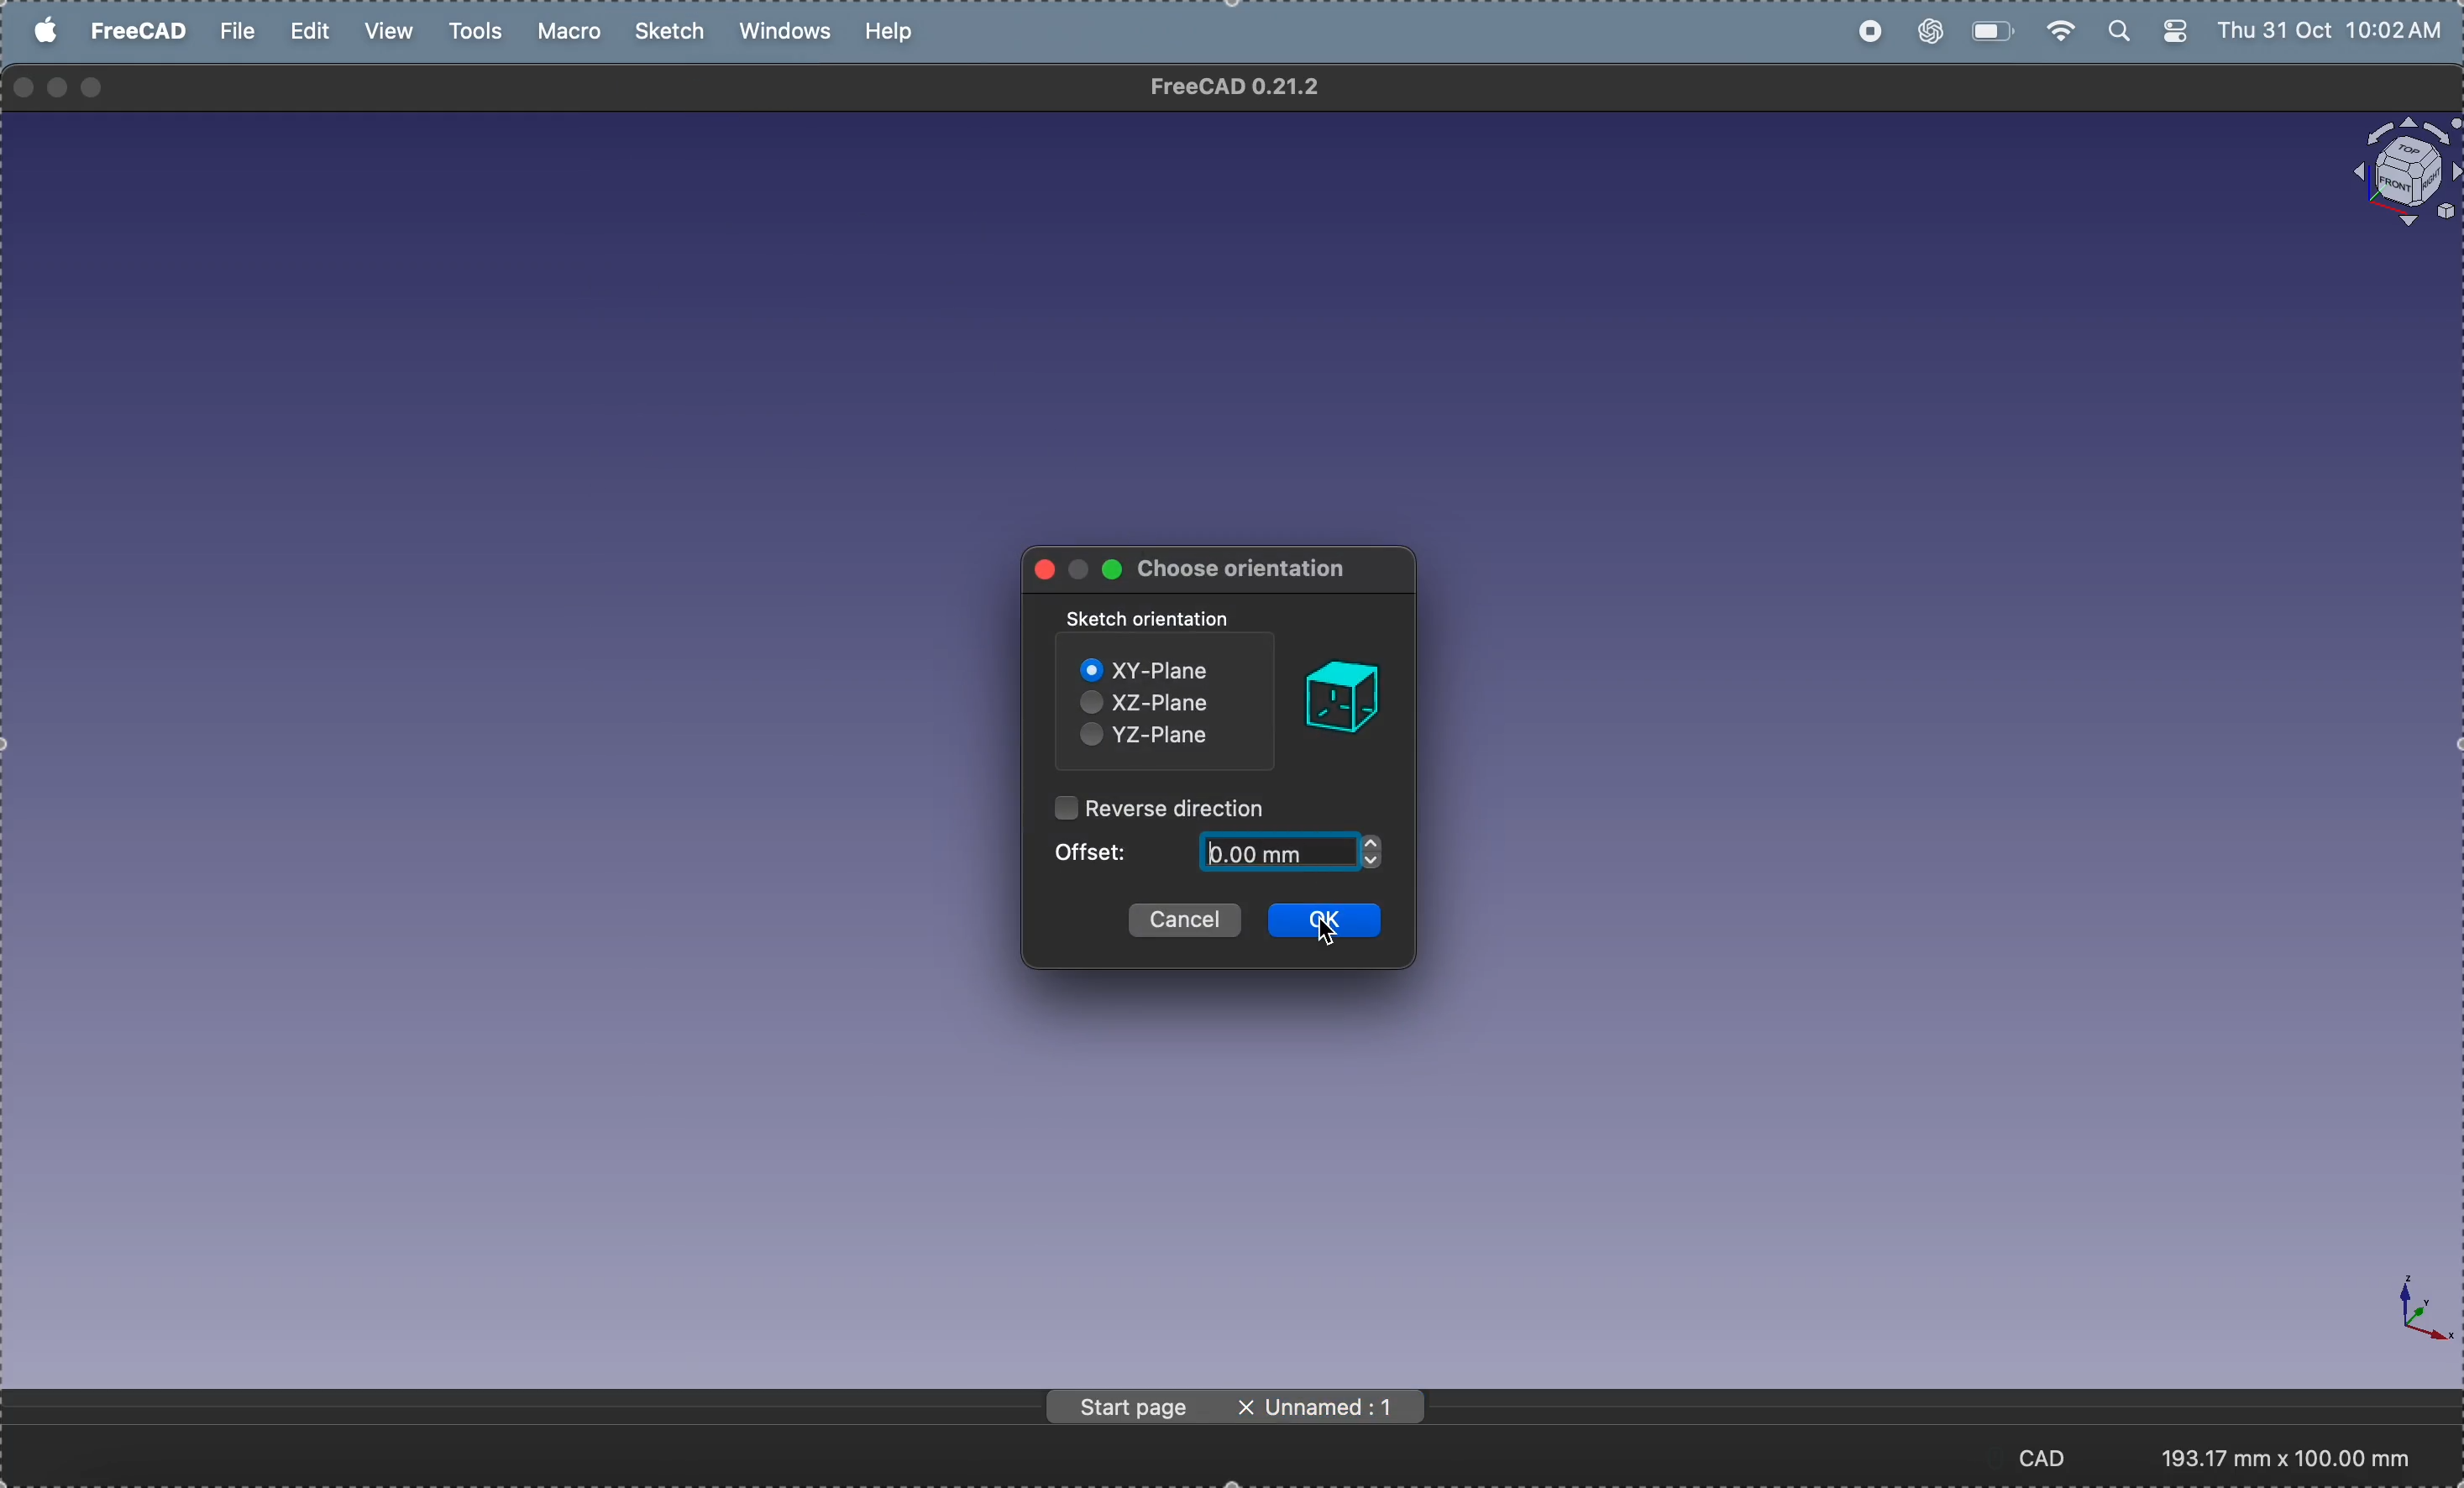 Image resolution: width=2464 pixels, height=1488 pixels. Describe the element at coordinates (61, 88) in the screenshot. I see `minimize` at that location.